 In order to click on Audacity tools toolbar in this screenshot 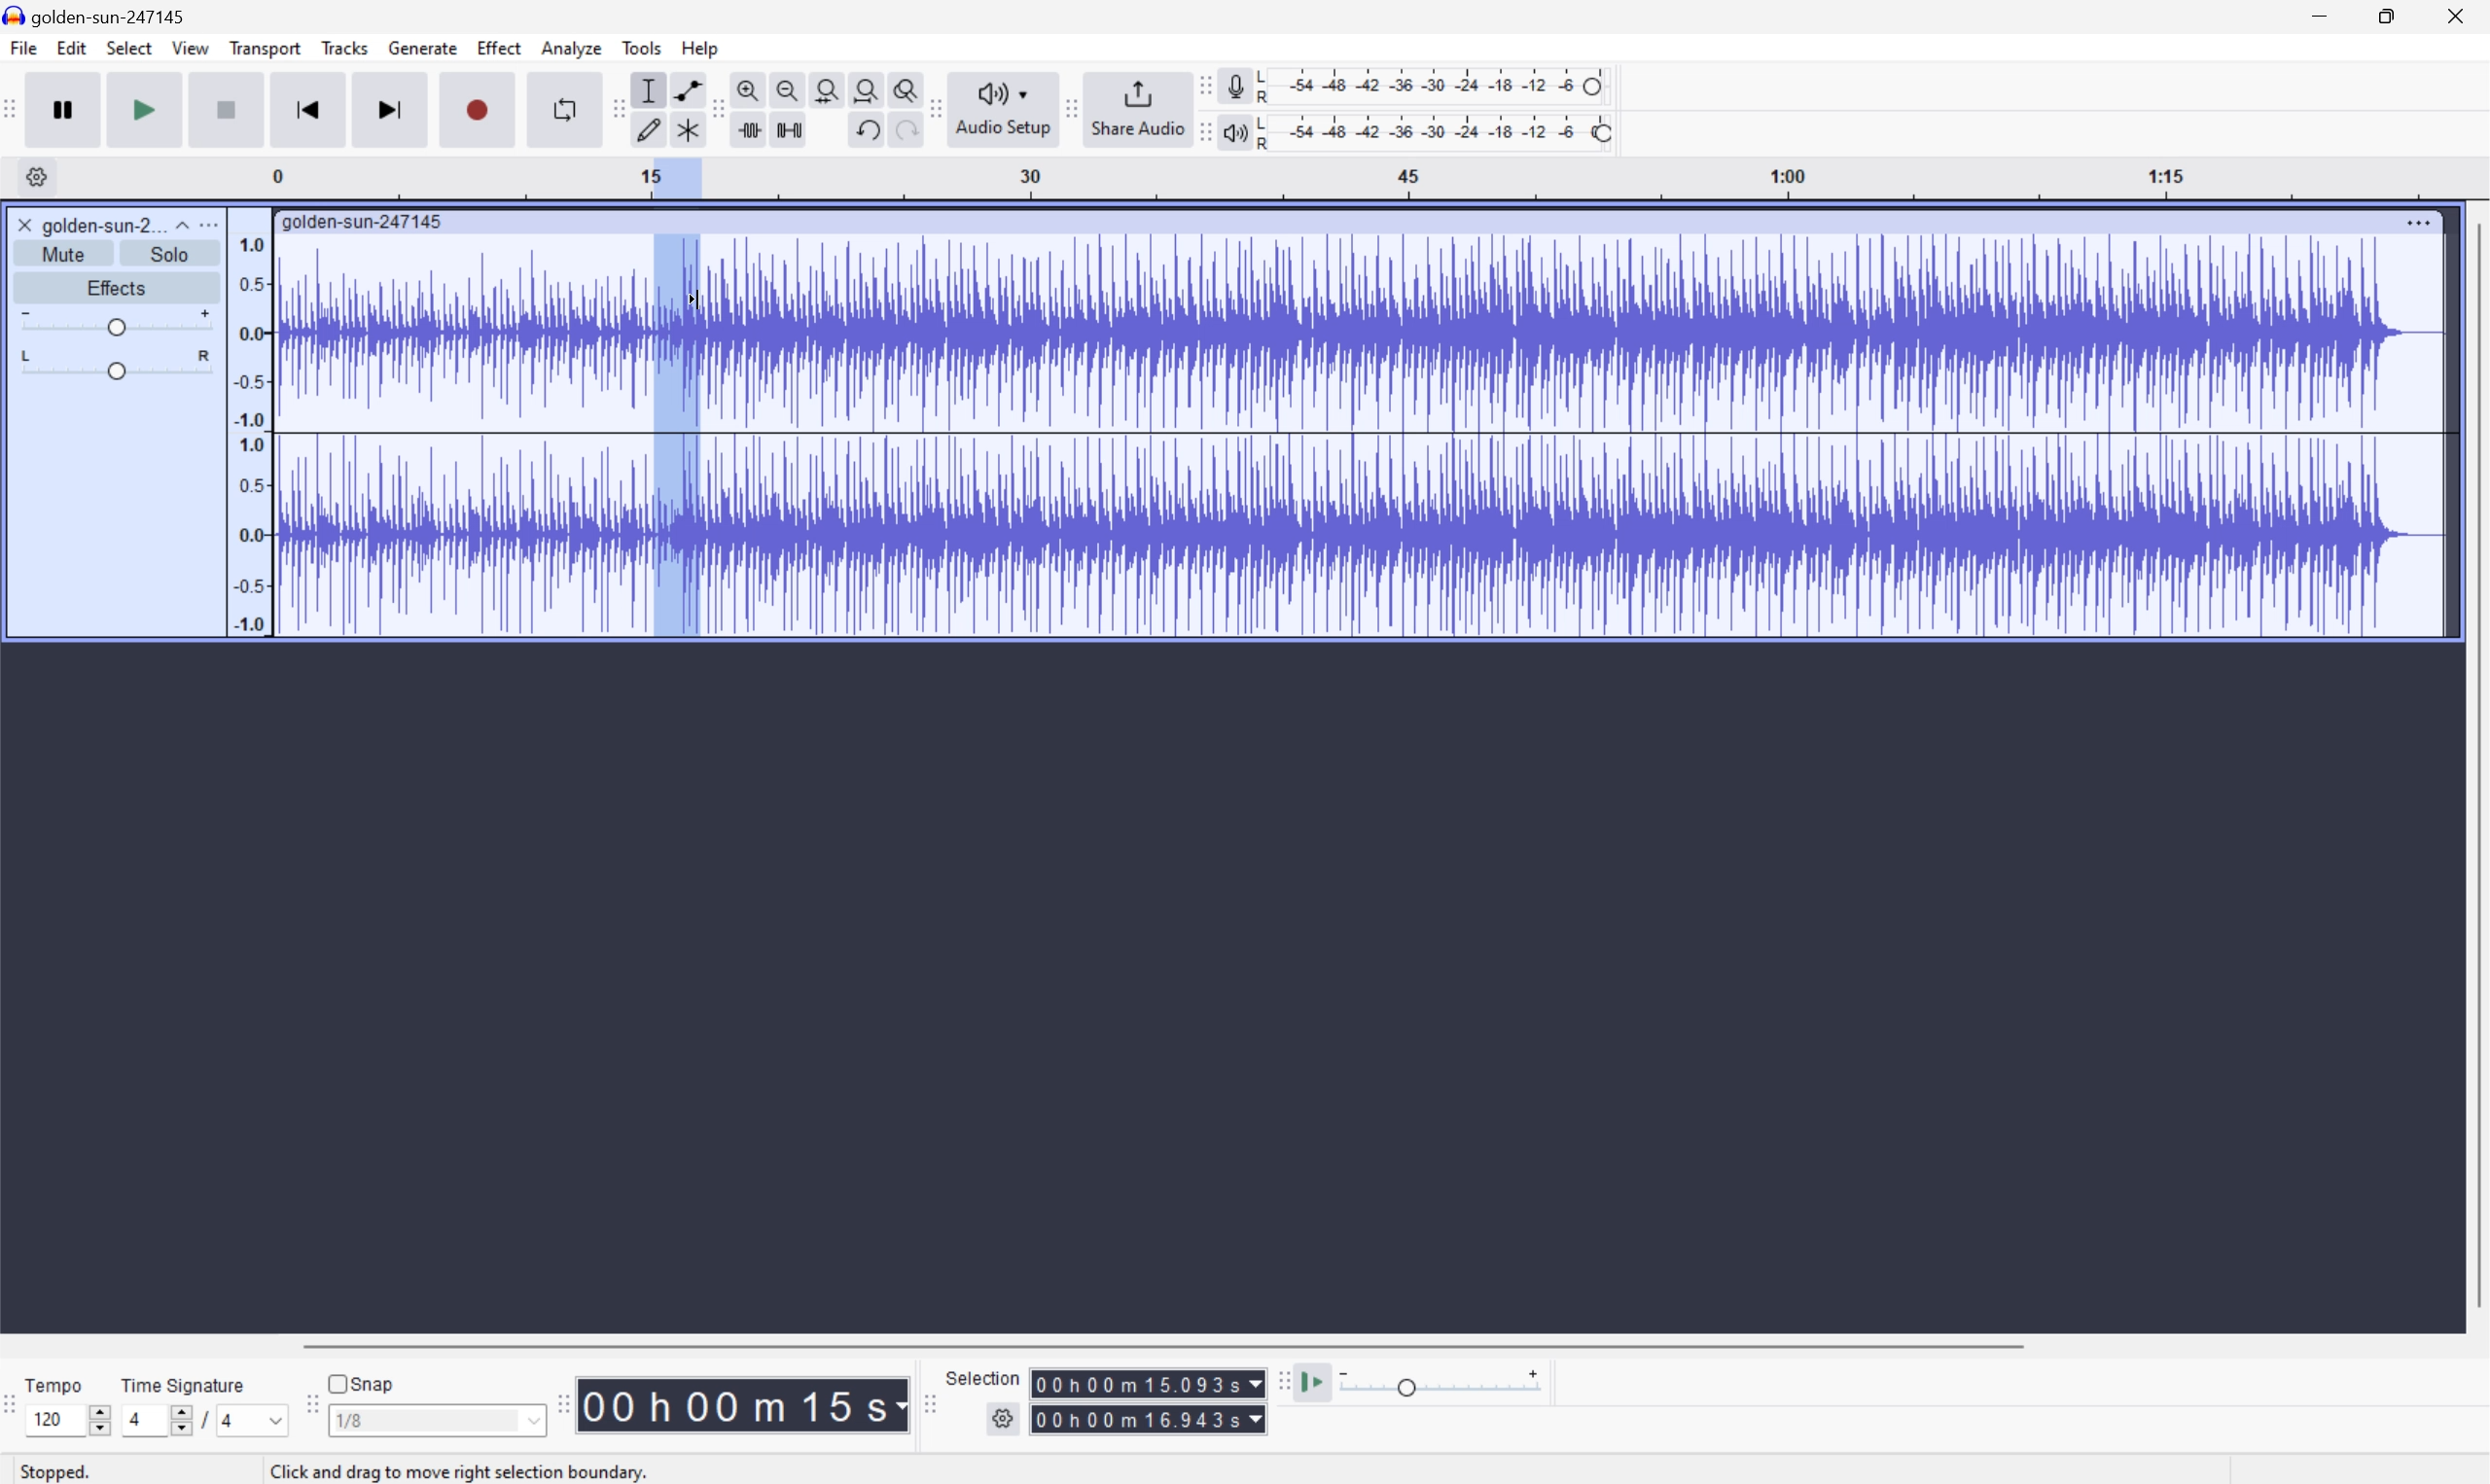, I will do `click(711, 108)`.